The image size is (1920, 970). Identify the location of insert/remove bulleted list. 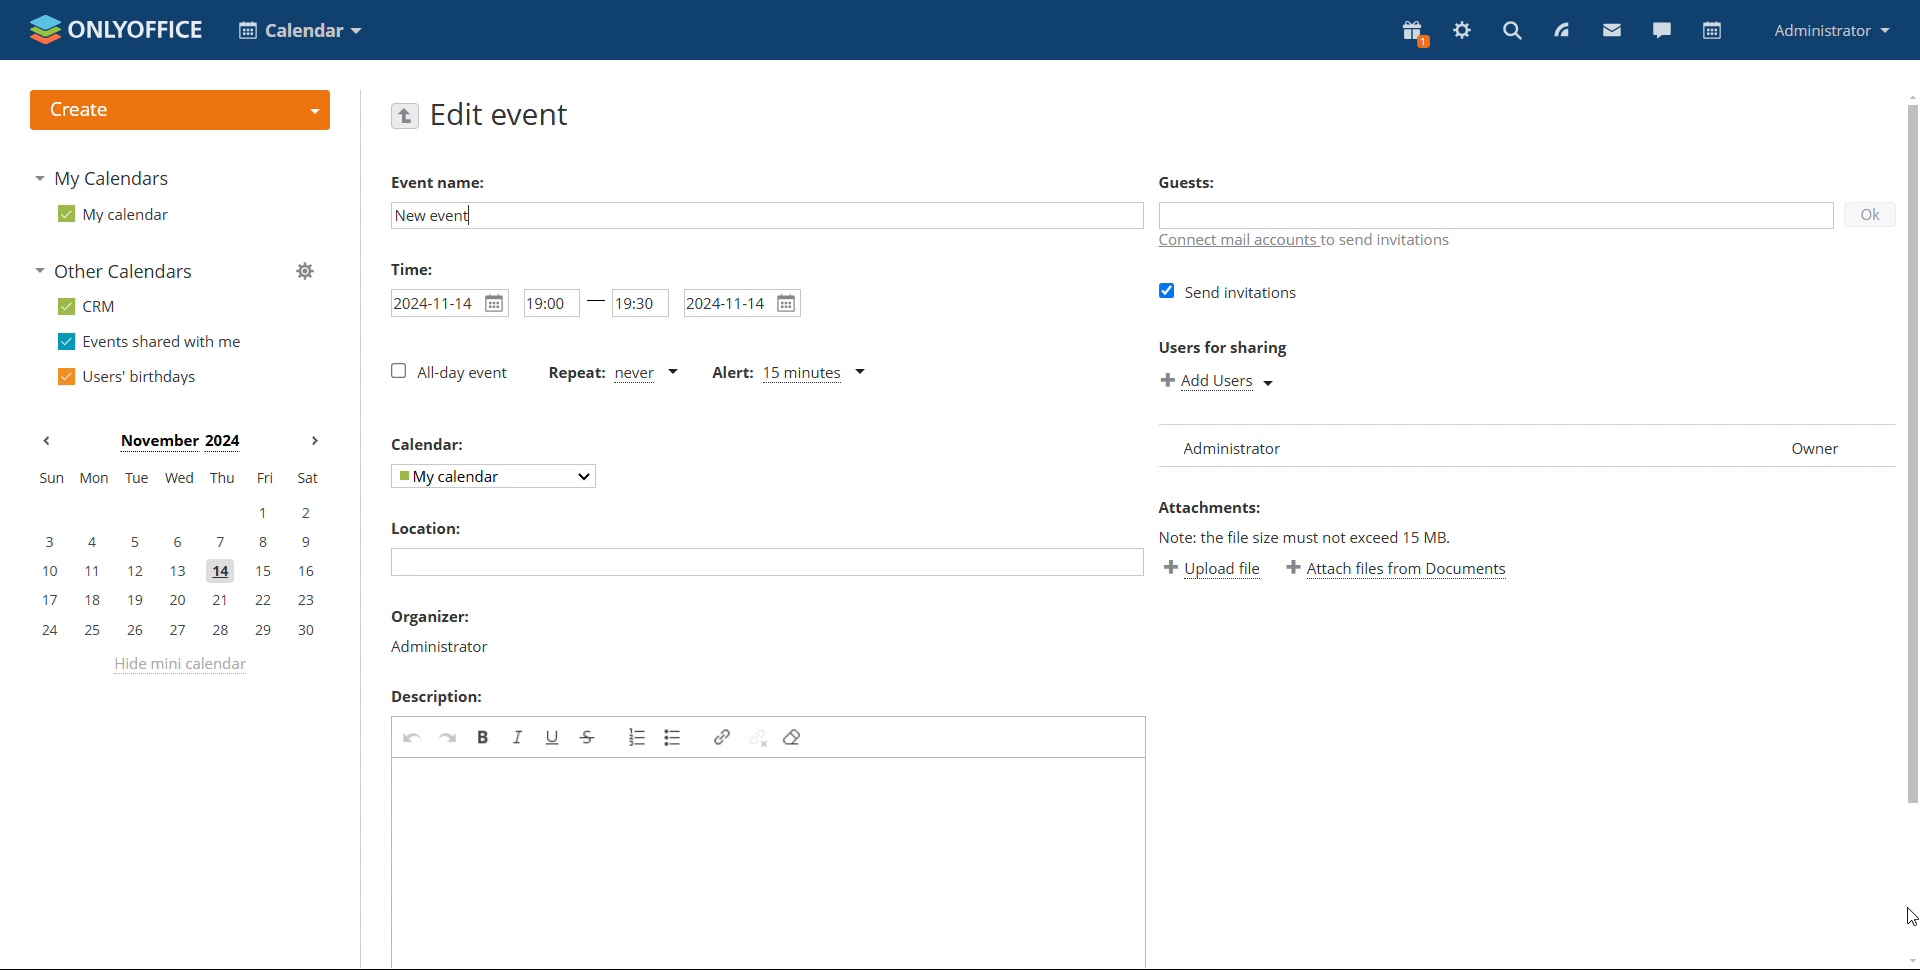
(673, 738).